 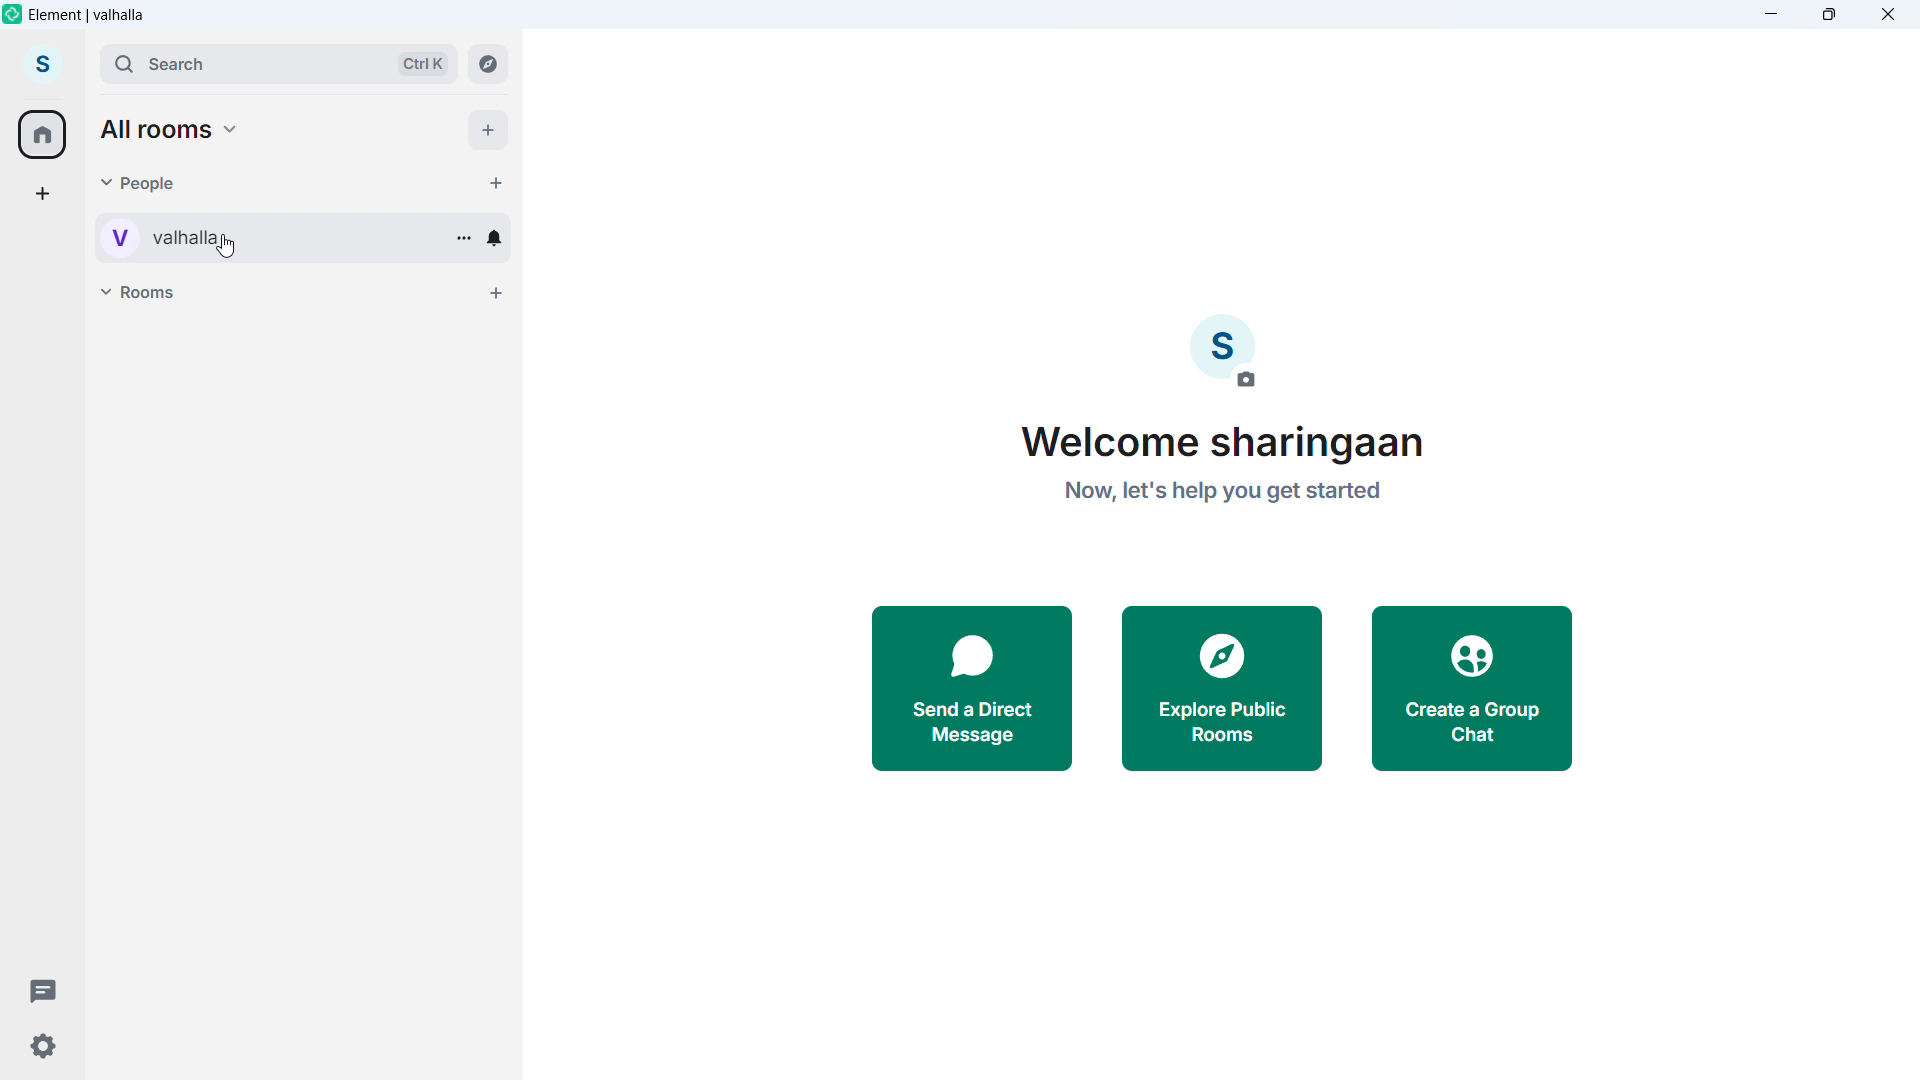 What do you see at coordinates (1221, 349) in the screenshot?
I see `account image` at bounding box center [1221, 349].